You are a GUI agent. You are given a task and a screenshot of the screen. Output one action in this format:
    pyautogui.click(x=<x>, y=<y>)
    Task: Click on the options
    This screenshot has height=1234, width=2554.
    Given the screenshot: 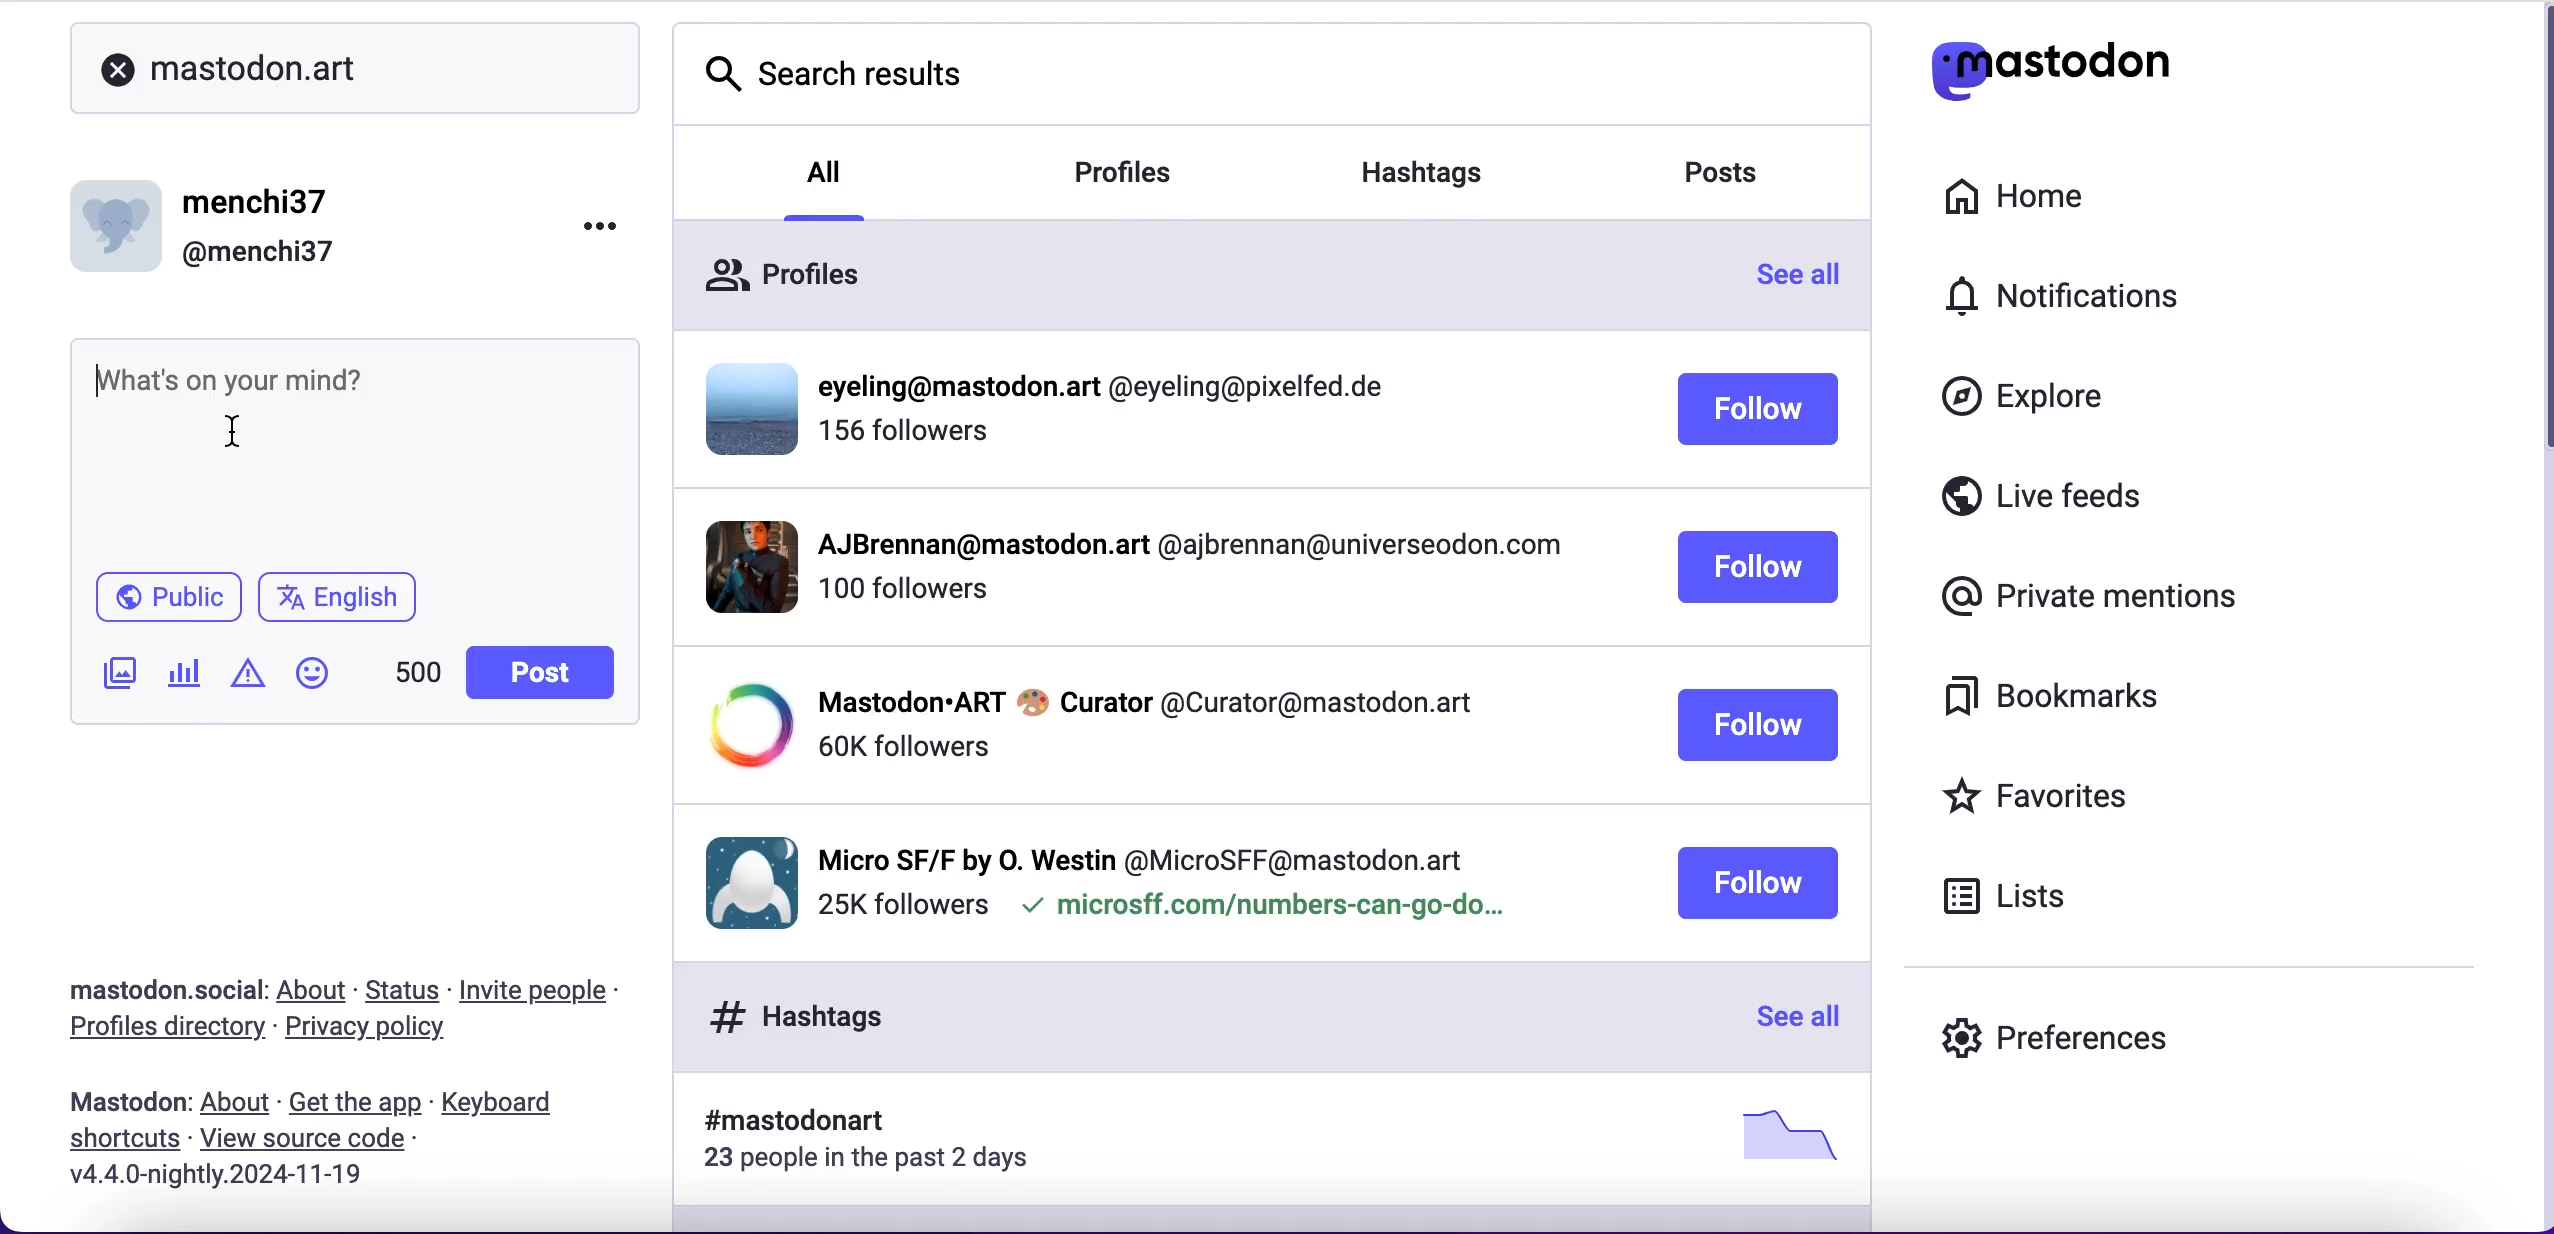 What is the action you would take?
    pyautogui.click(x=584, y=234)
    